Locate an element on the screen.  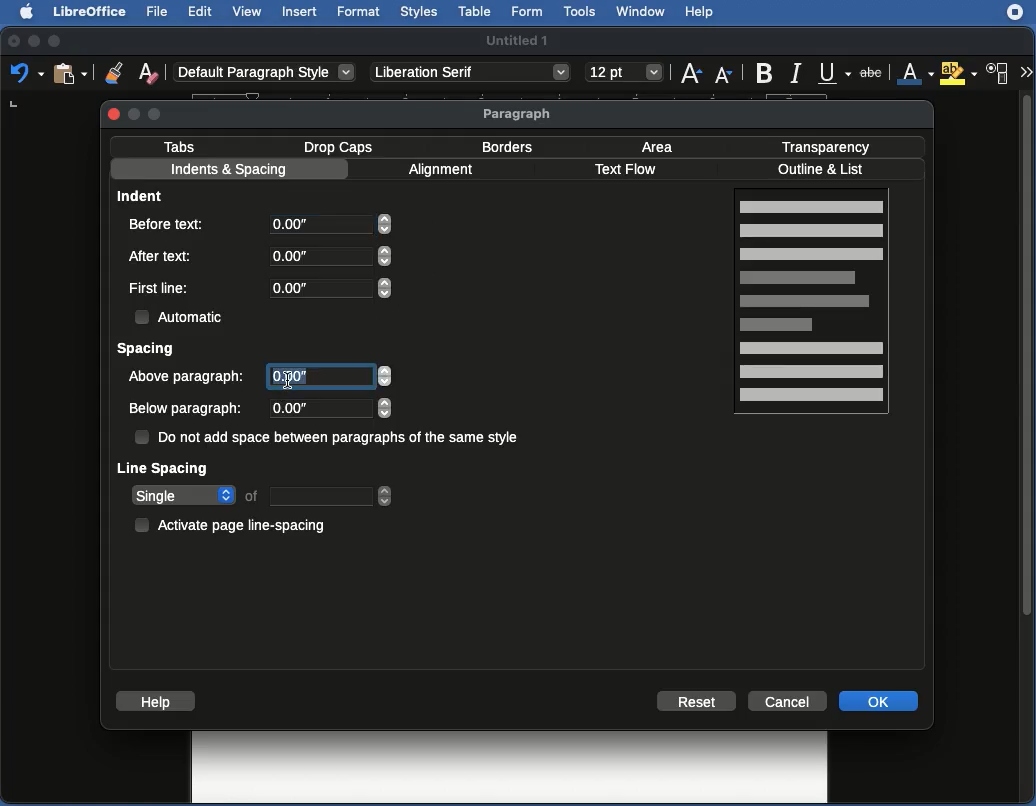
Drop caps is located at coordinates (342, 146).